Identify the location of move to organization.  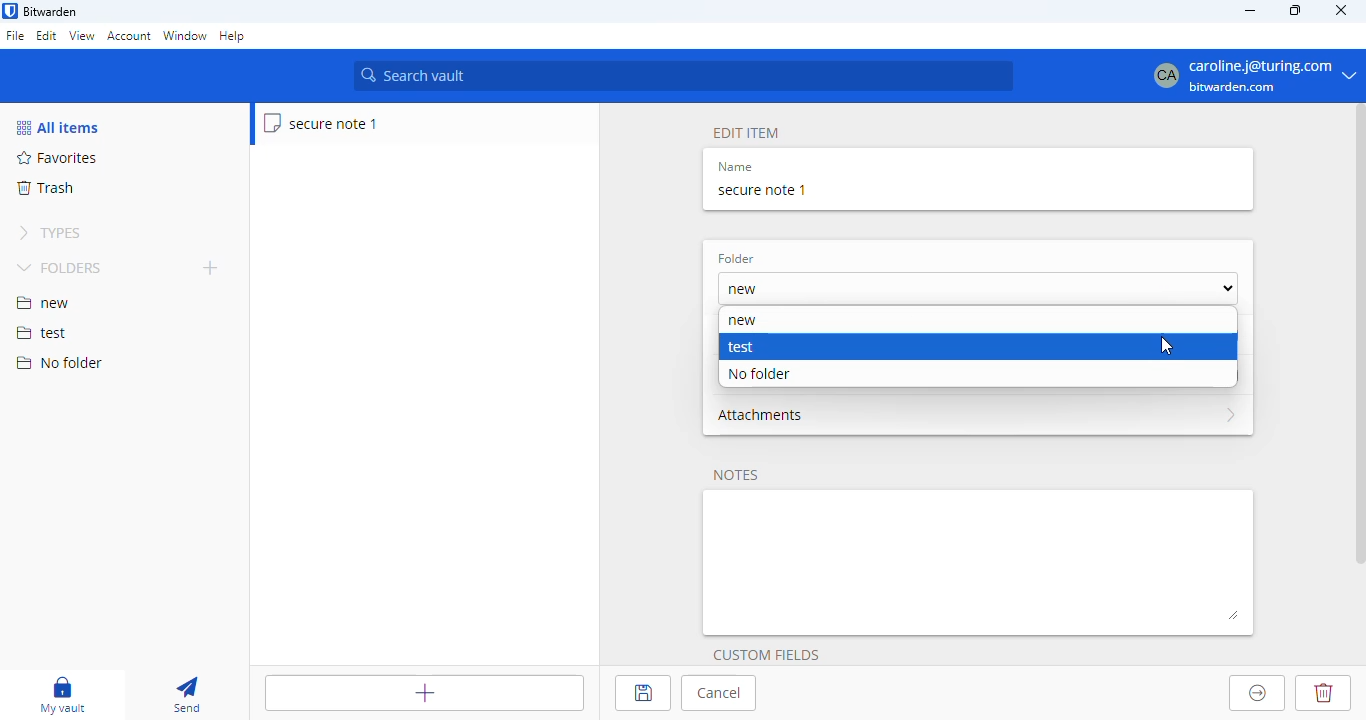
(1258, 693).